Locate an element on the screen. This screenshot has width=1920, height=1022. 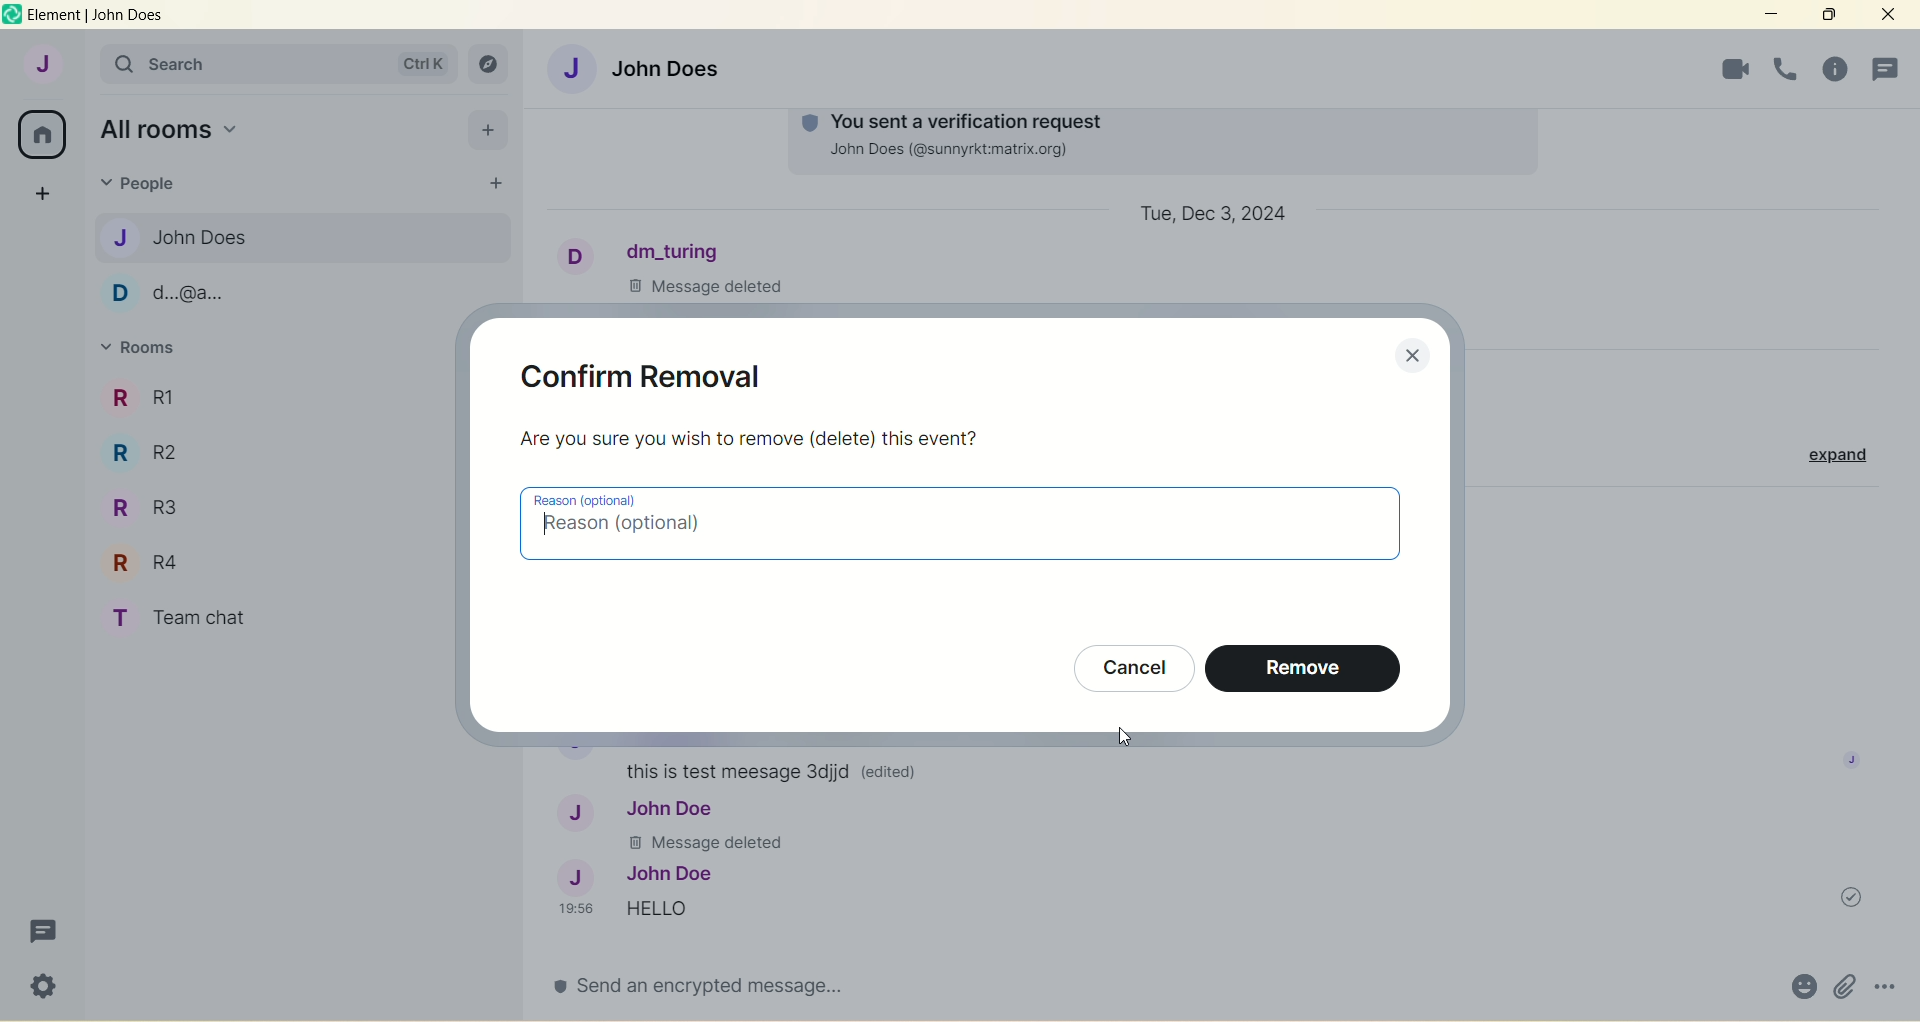
threads is located at coordinates (39, 930).